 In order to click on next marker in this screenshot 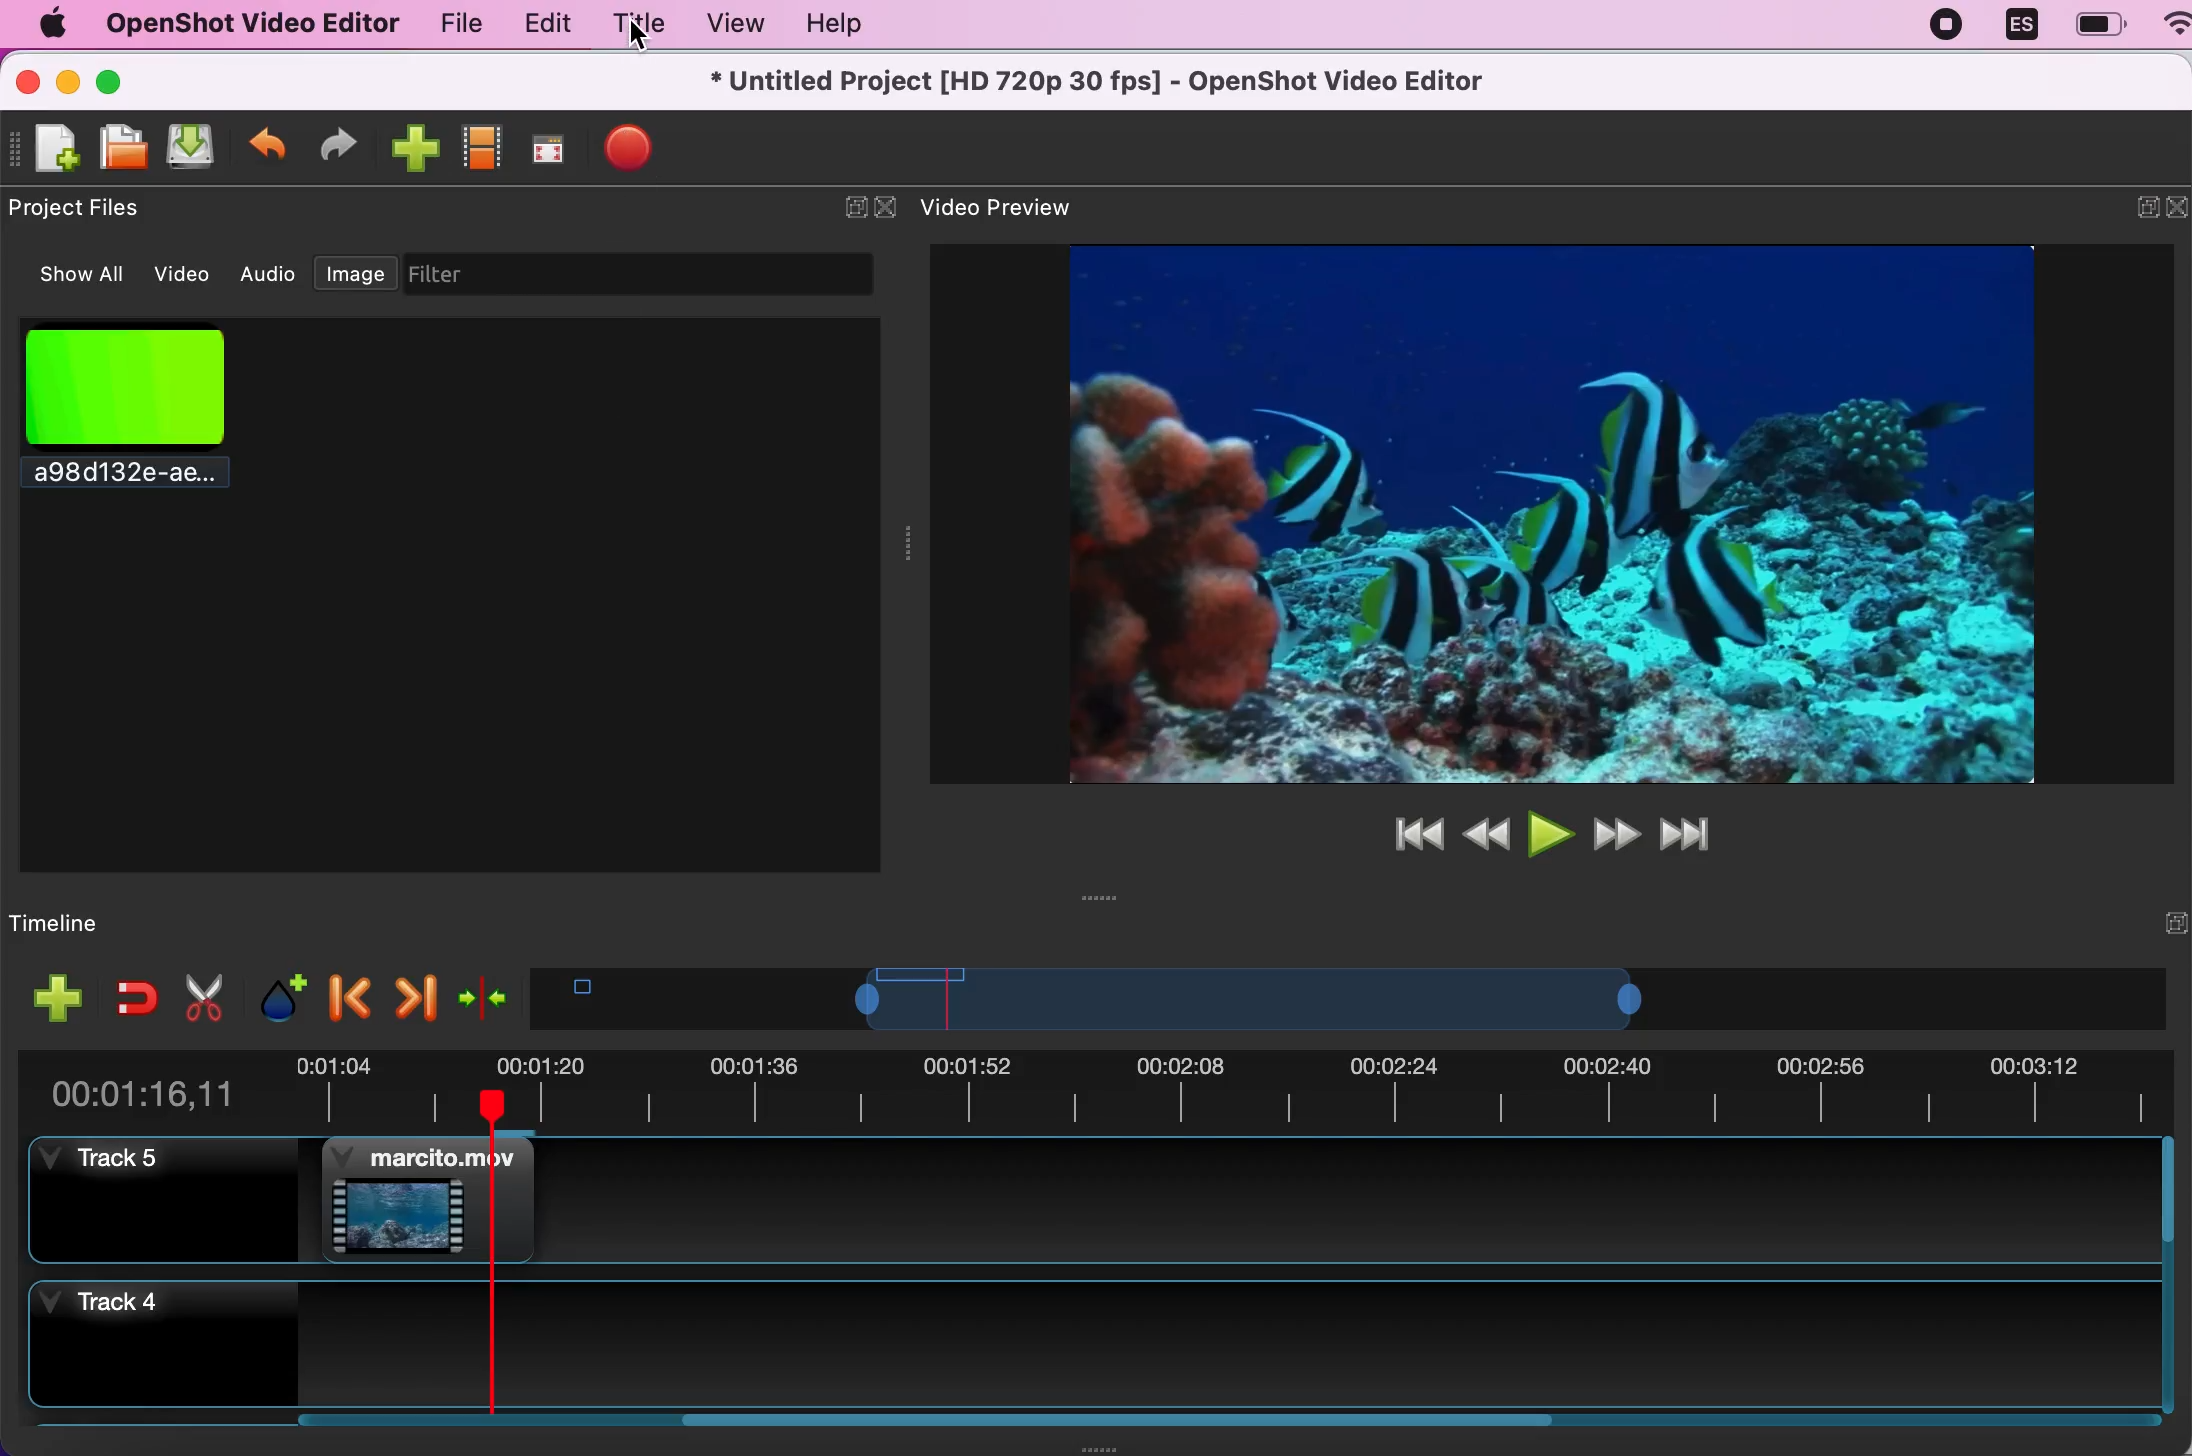, I will do `click(414, 991)`.